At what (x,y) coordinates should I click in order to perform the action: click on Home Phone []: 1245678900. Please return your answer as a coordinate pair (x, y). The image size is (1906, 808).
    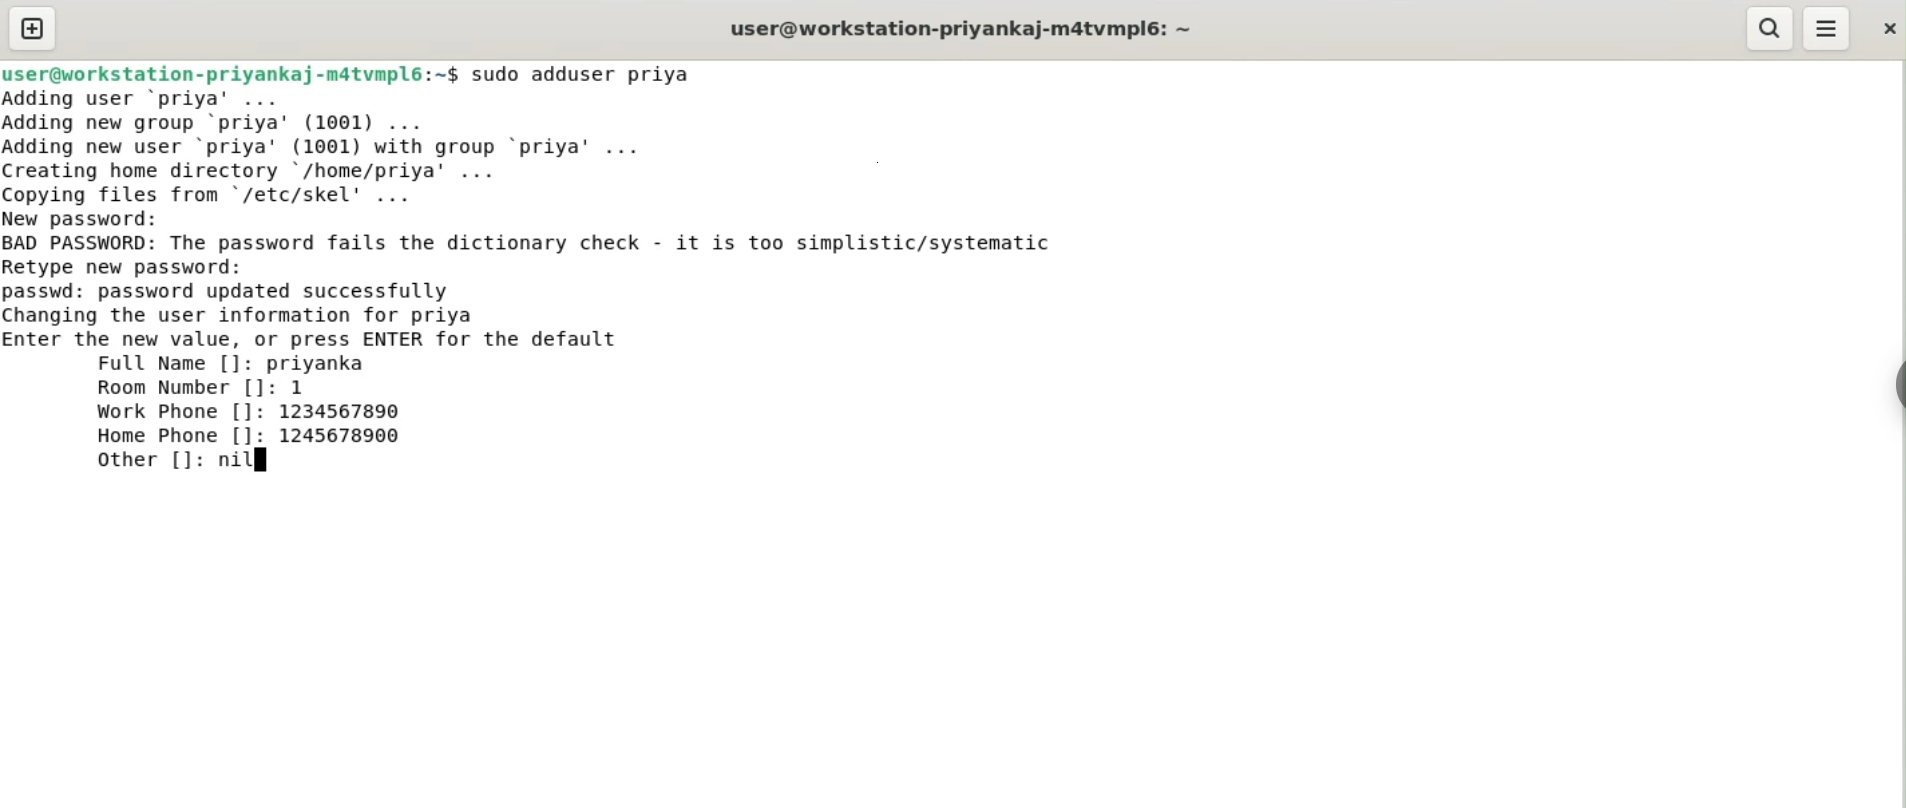
    Looking at the image, I should click on (250, 435).